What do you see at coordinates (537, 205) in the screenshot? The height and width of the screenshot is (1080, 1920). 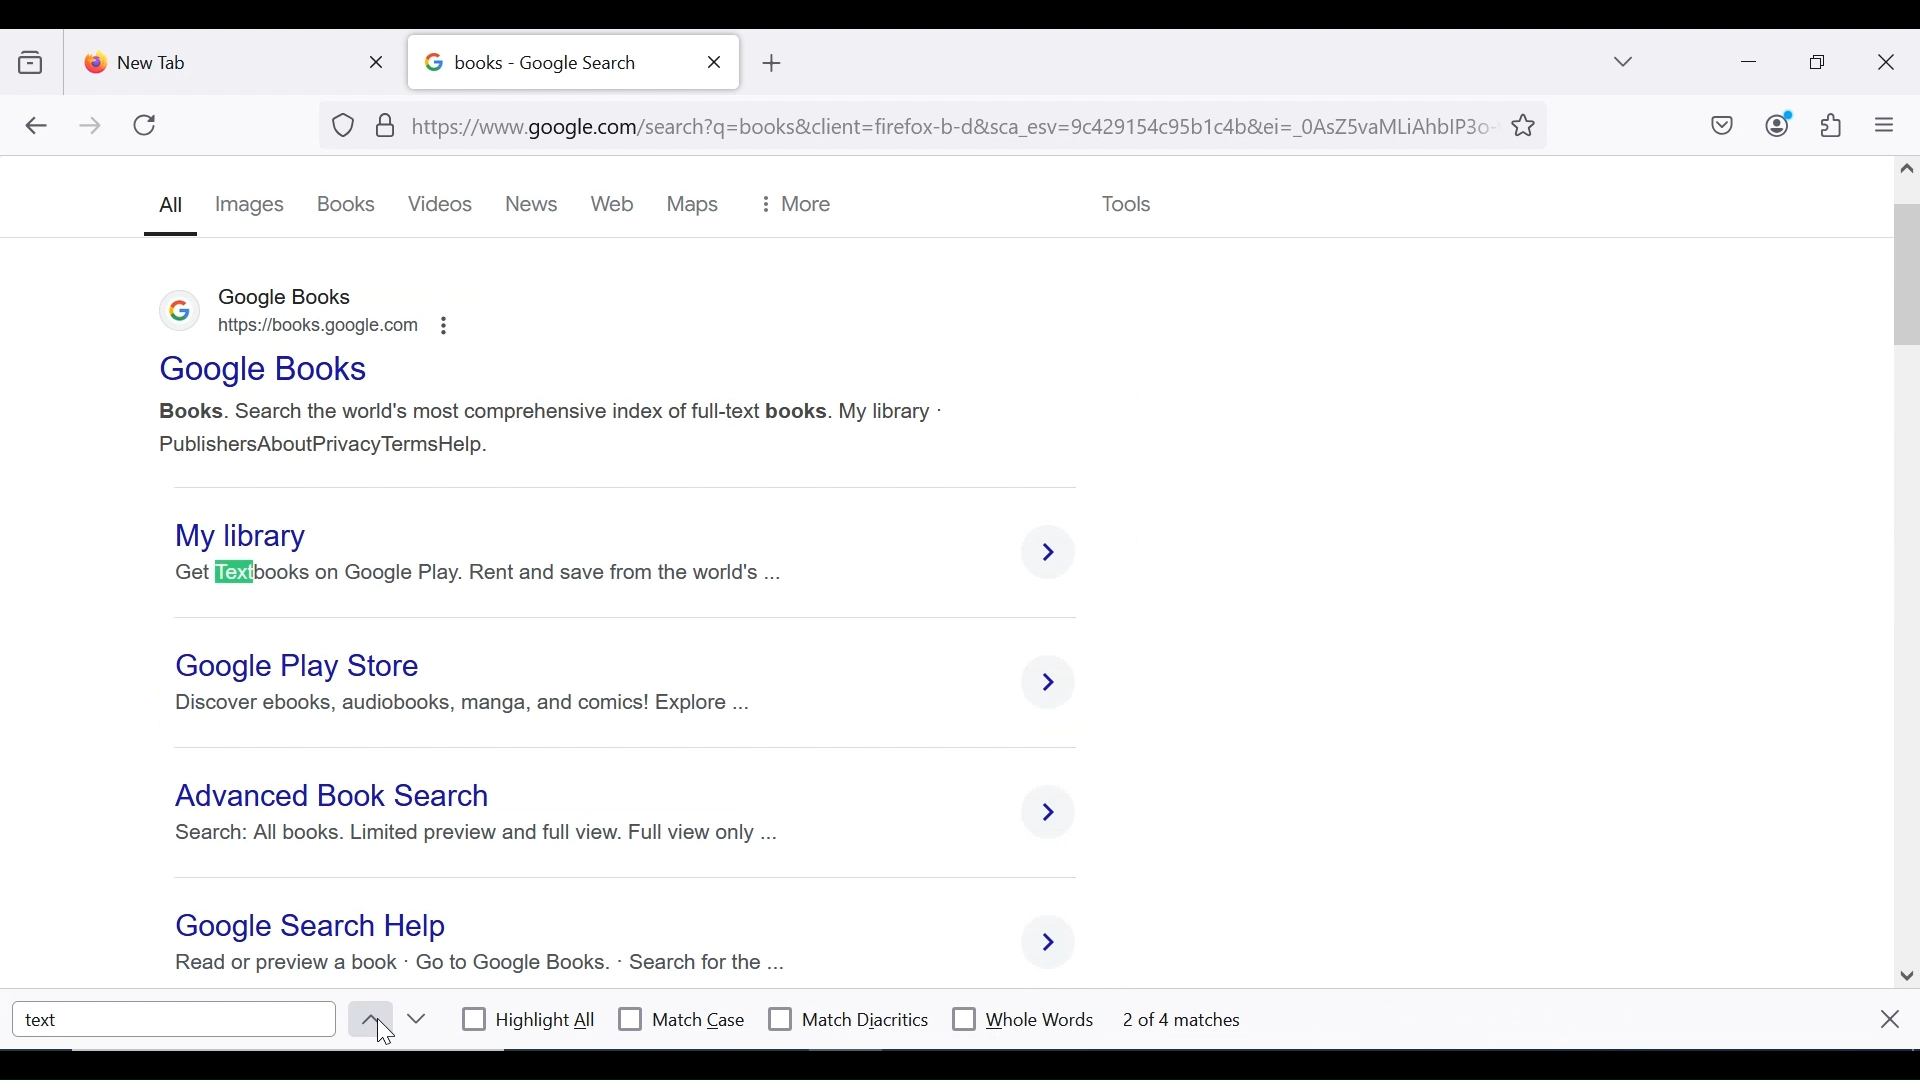 I see `new` at bounding box center [537, 205].